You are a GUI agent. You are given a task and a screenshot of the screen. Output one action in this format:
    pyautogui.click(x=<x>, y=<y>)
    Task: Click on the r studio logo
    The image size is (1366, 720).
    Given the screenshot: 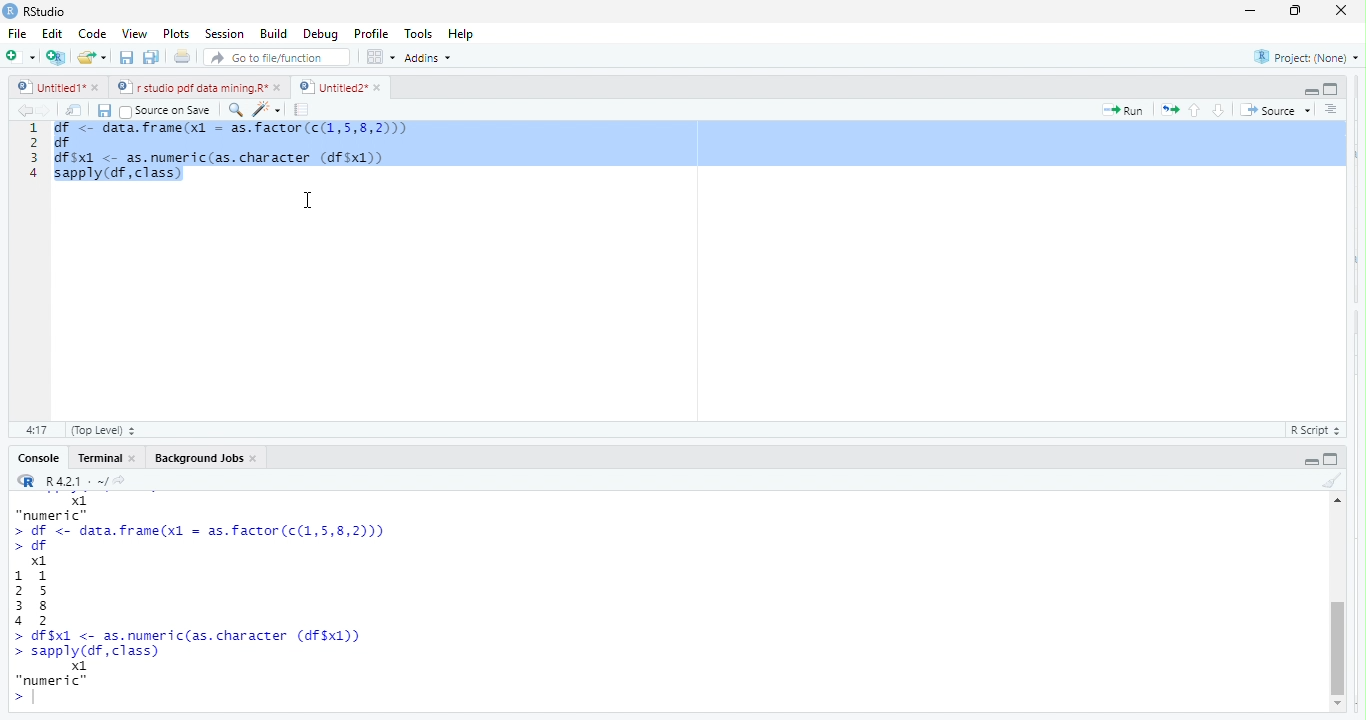 What is the action you would take?
    pyautogui.click(x=9, y=10)
    